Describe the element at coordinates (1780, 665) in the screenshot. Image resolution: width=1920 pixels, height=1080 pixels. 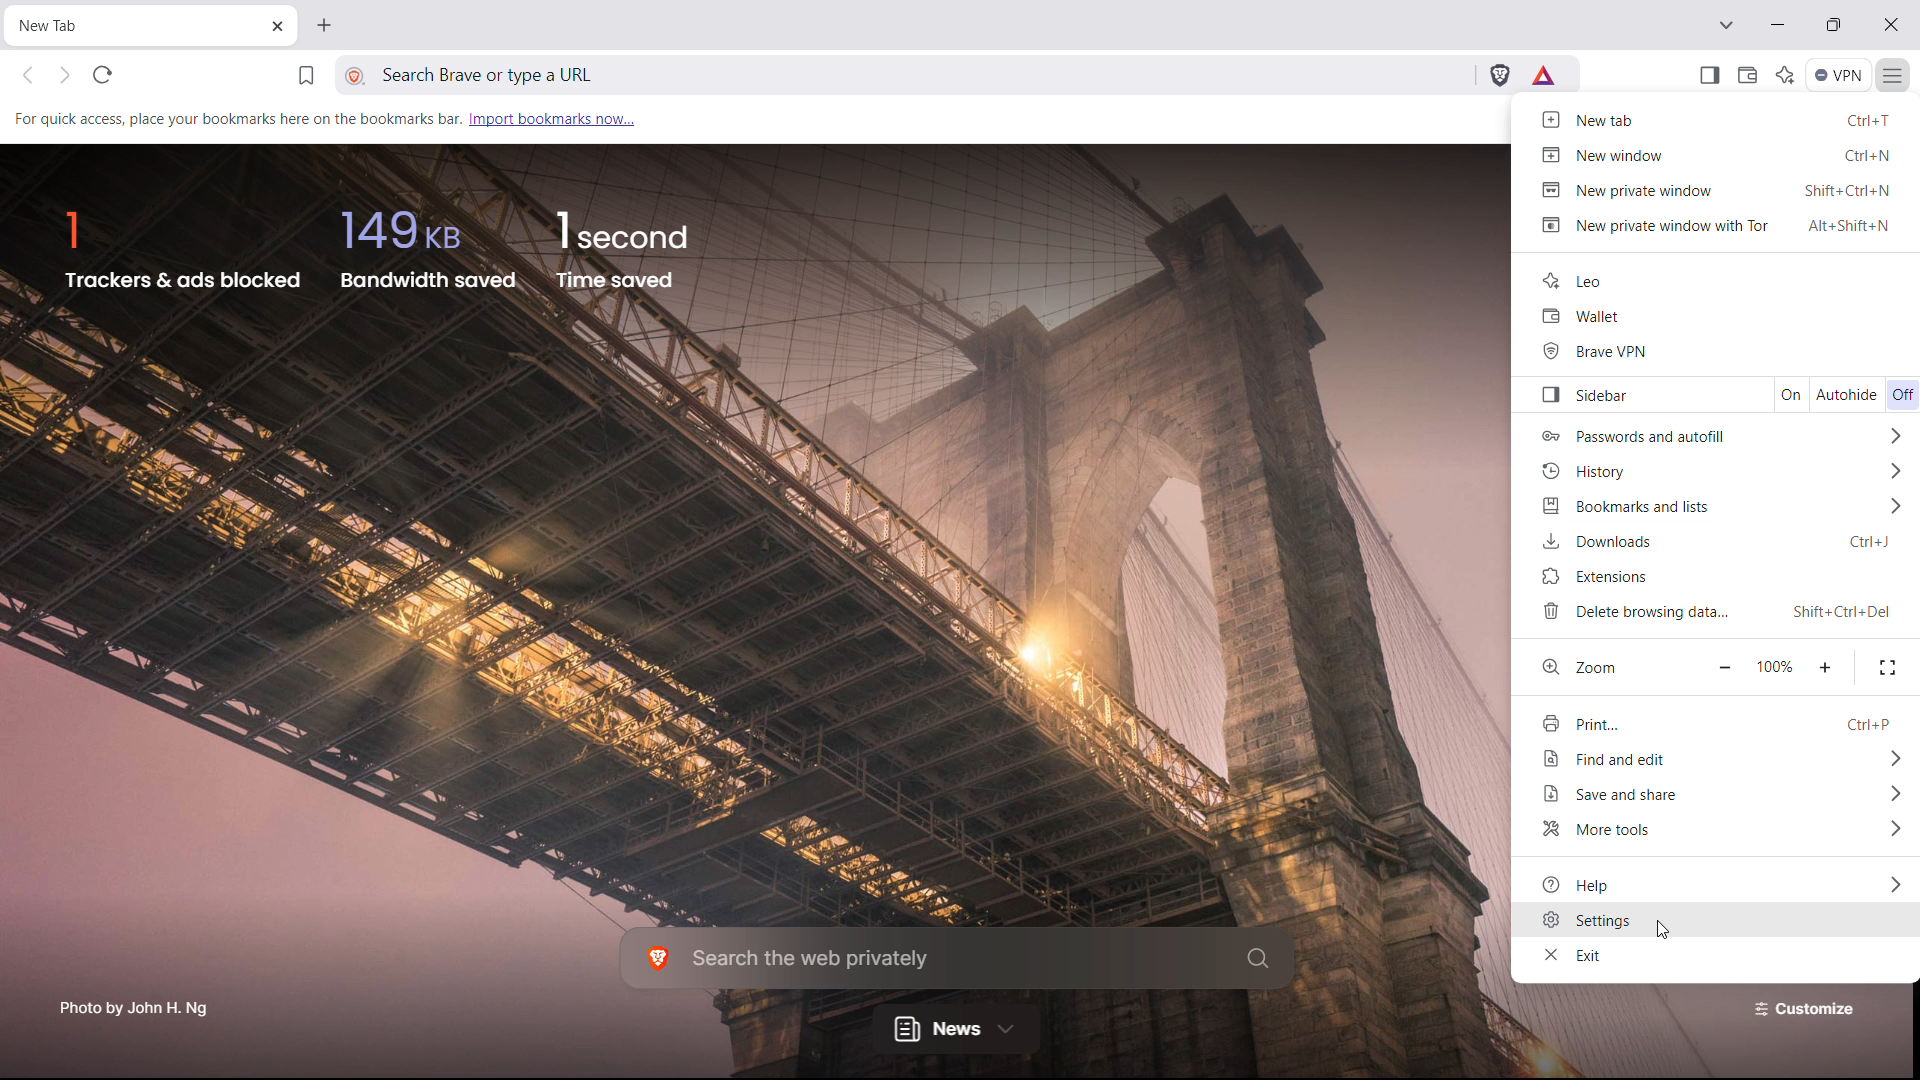
I see `100%` at that location.